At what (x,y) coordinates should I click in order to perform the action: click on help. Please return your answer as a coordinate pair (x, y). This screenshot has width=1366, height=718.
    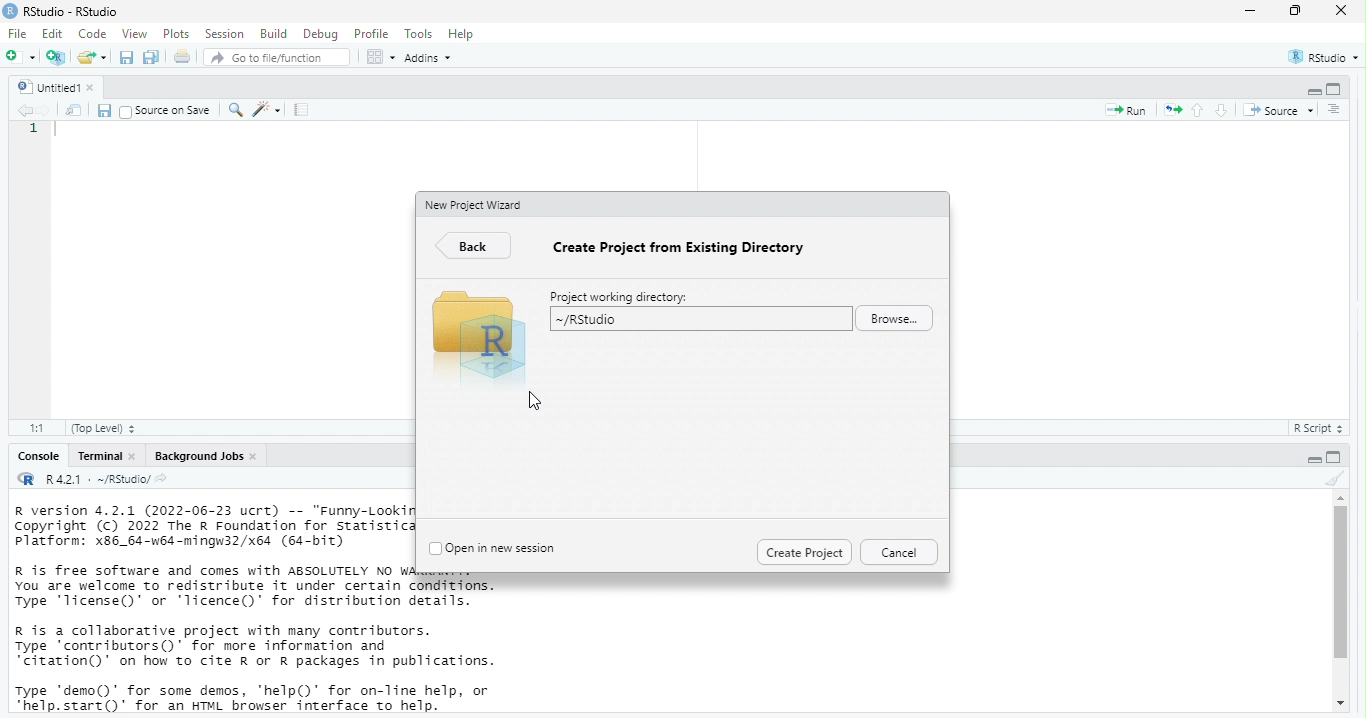
    Looking at the image, I should click on (466, 33).